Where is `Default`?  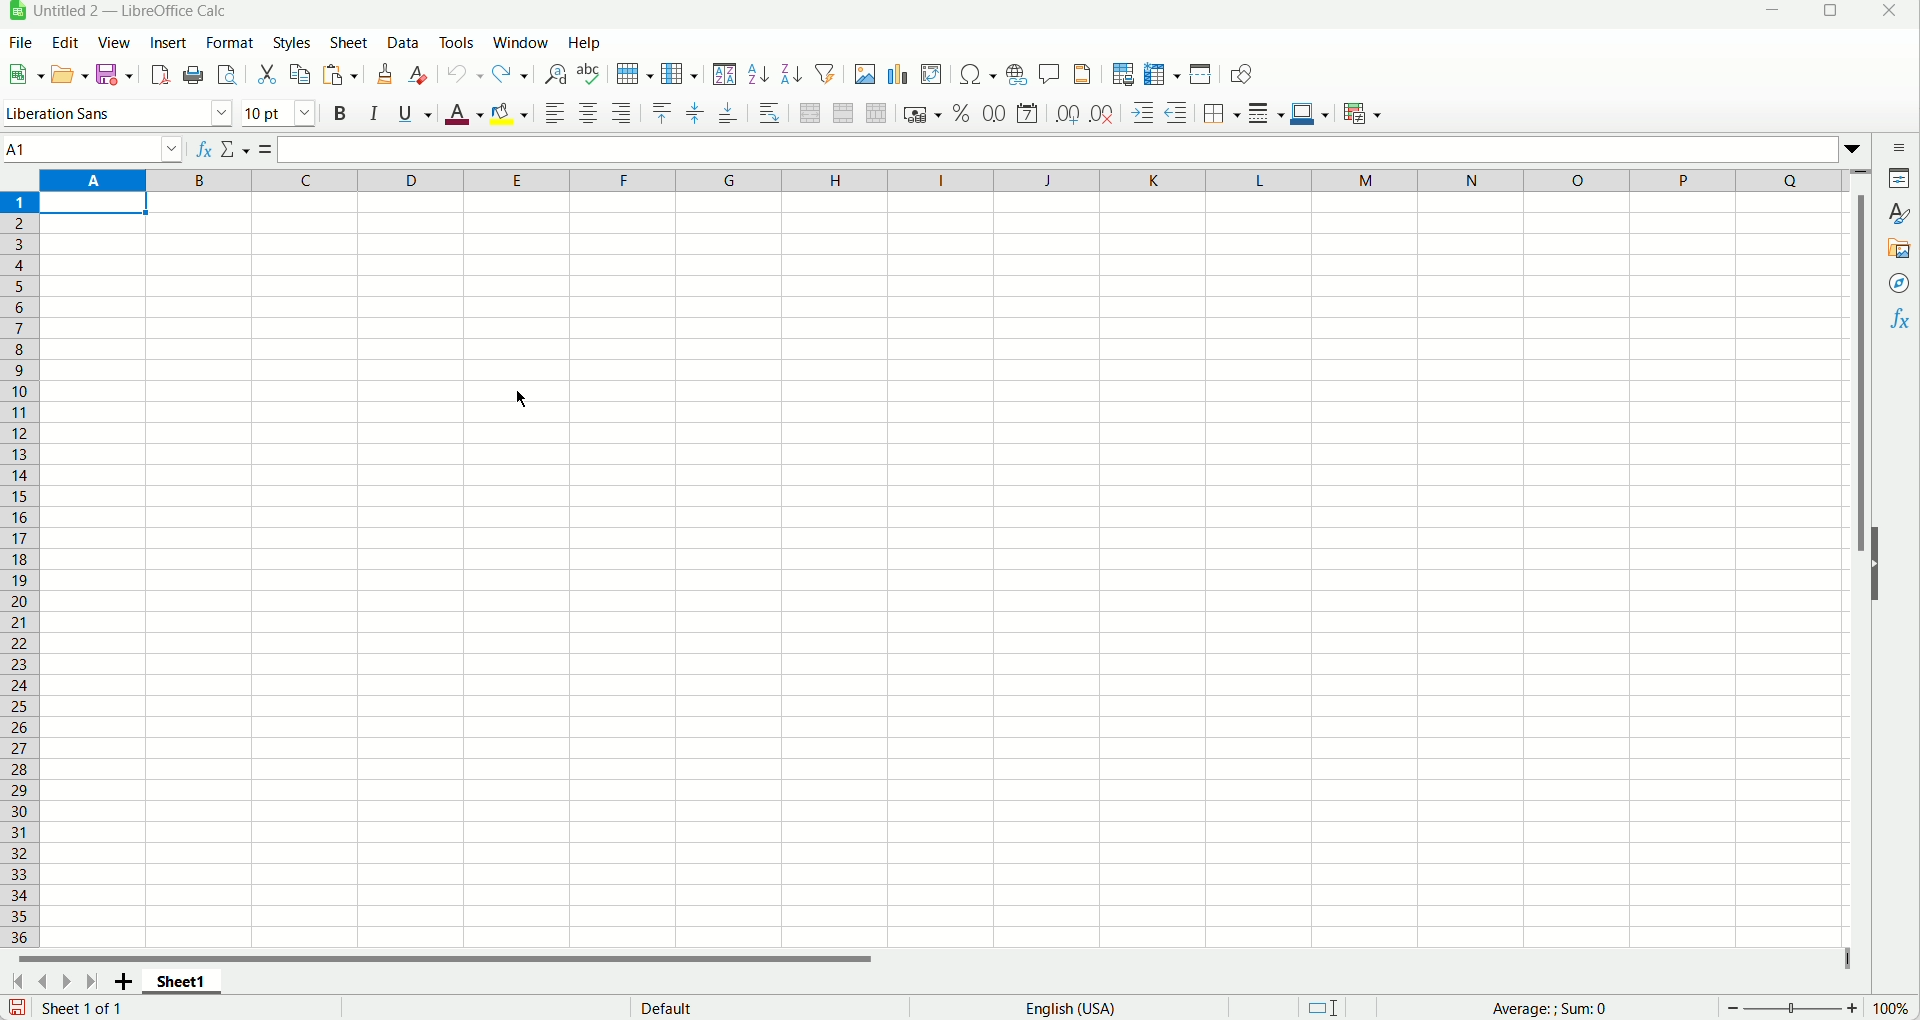
Default is located at coordinates (746, 1009).